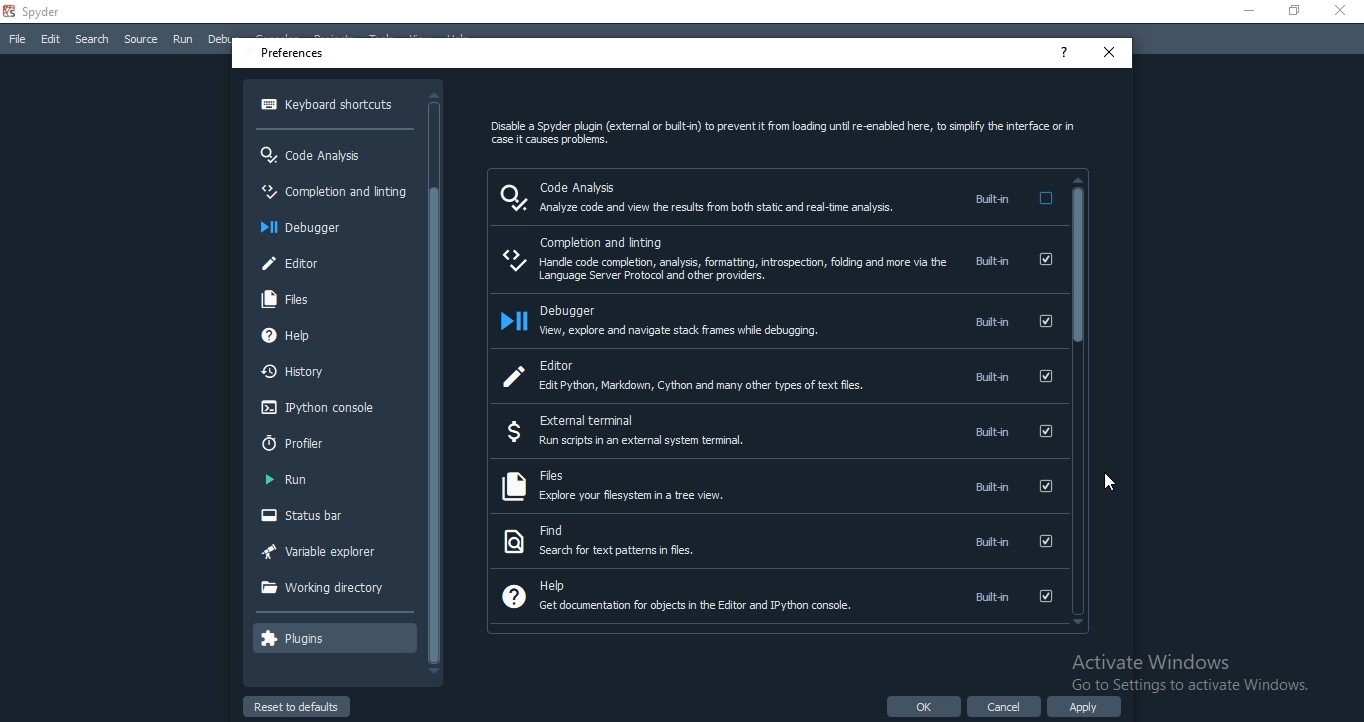  I want to click on cancel, so click(1005, 707).